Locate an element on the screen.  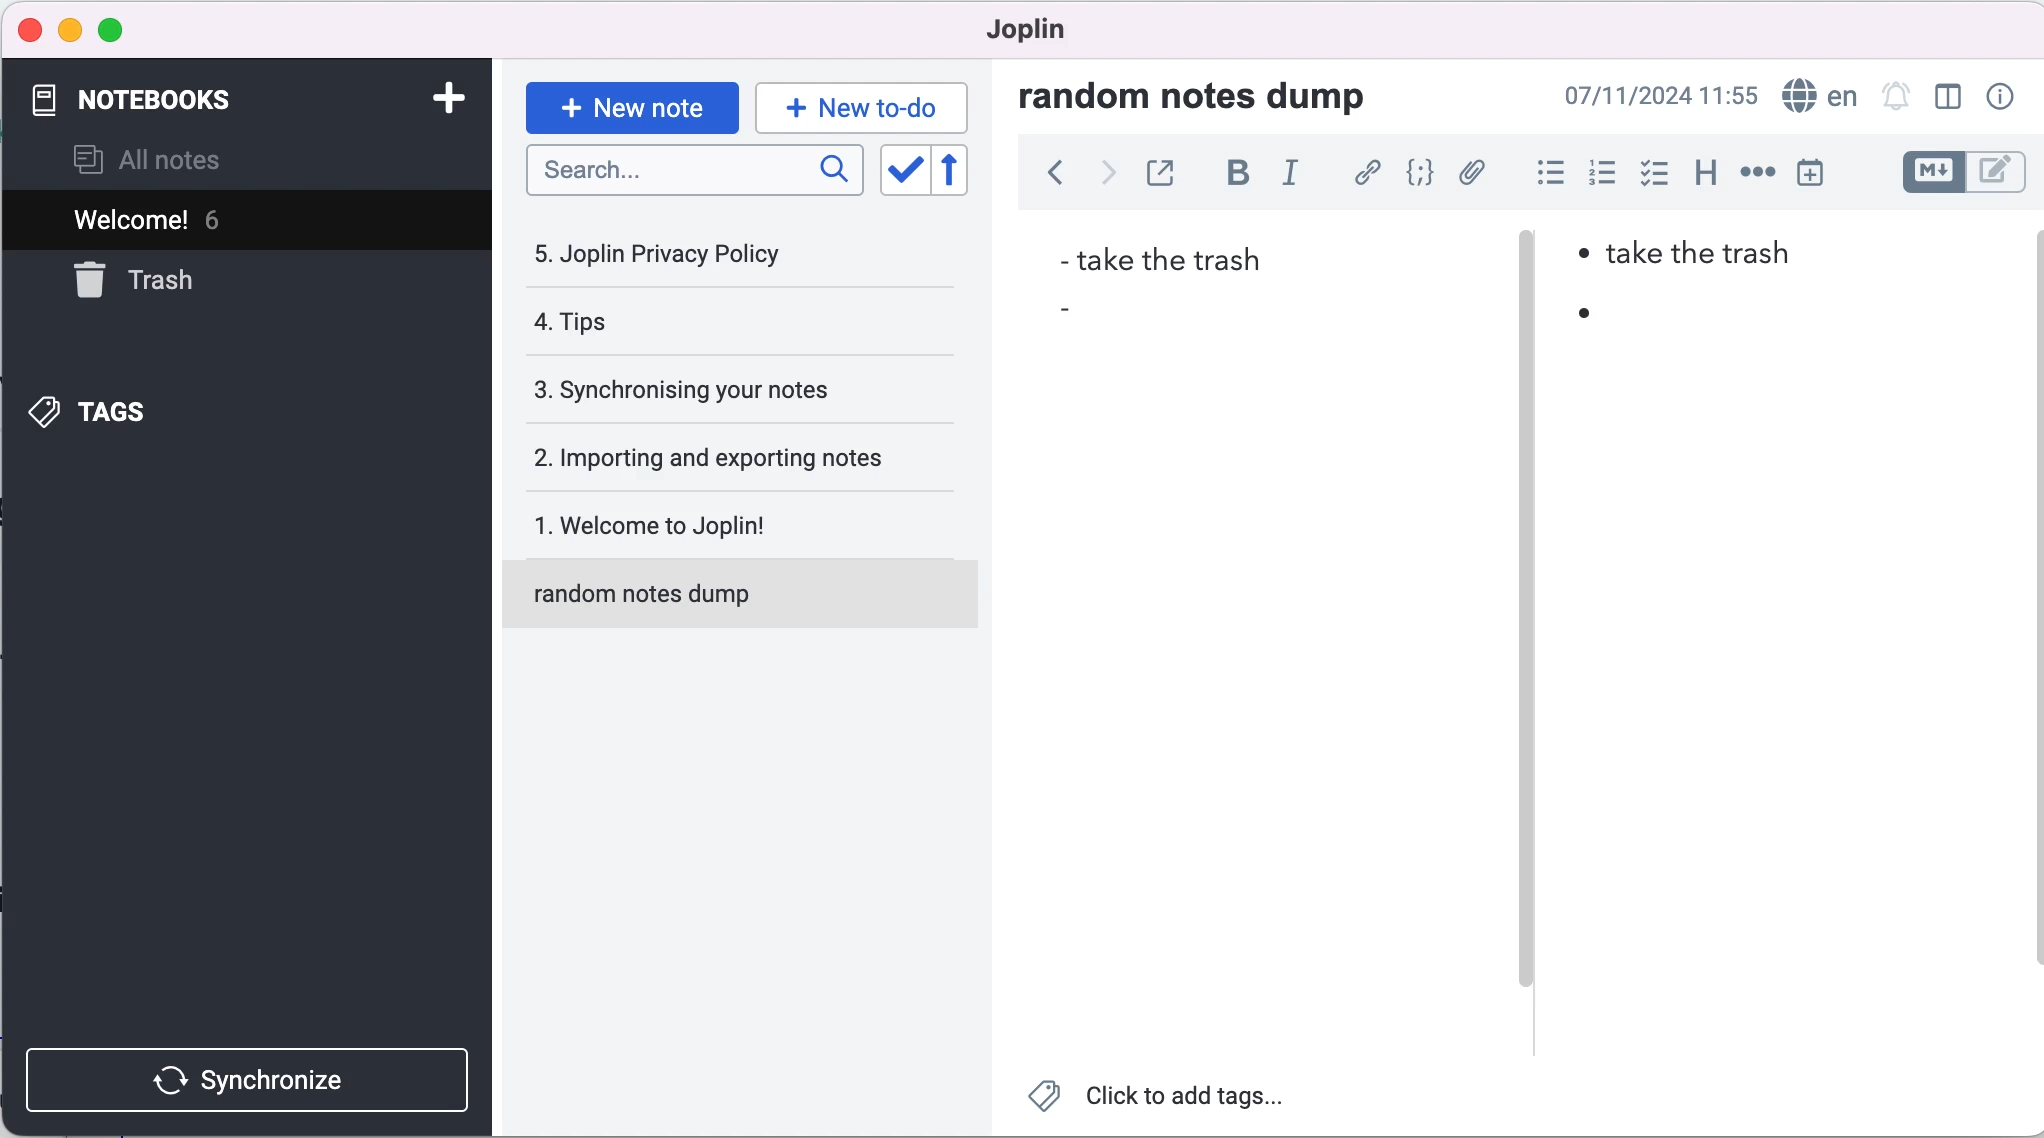
heading is located at coordinates (1699, 175).